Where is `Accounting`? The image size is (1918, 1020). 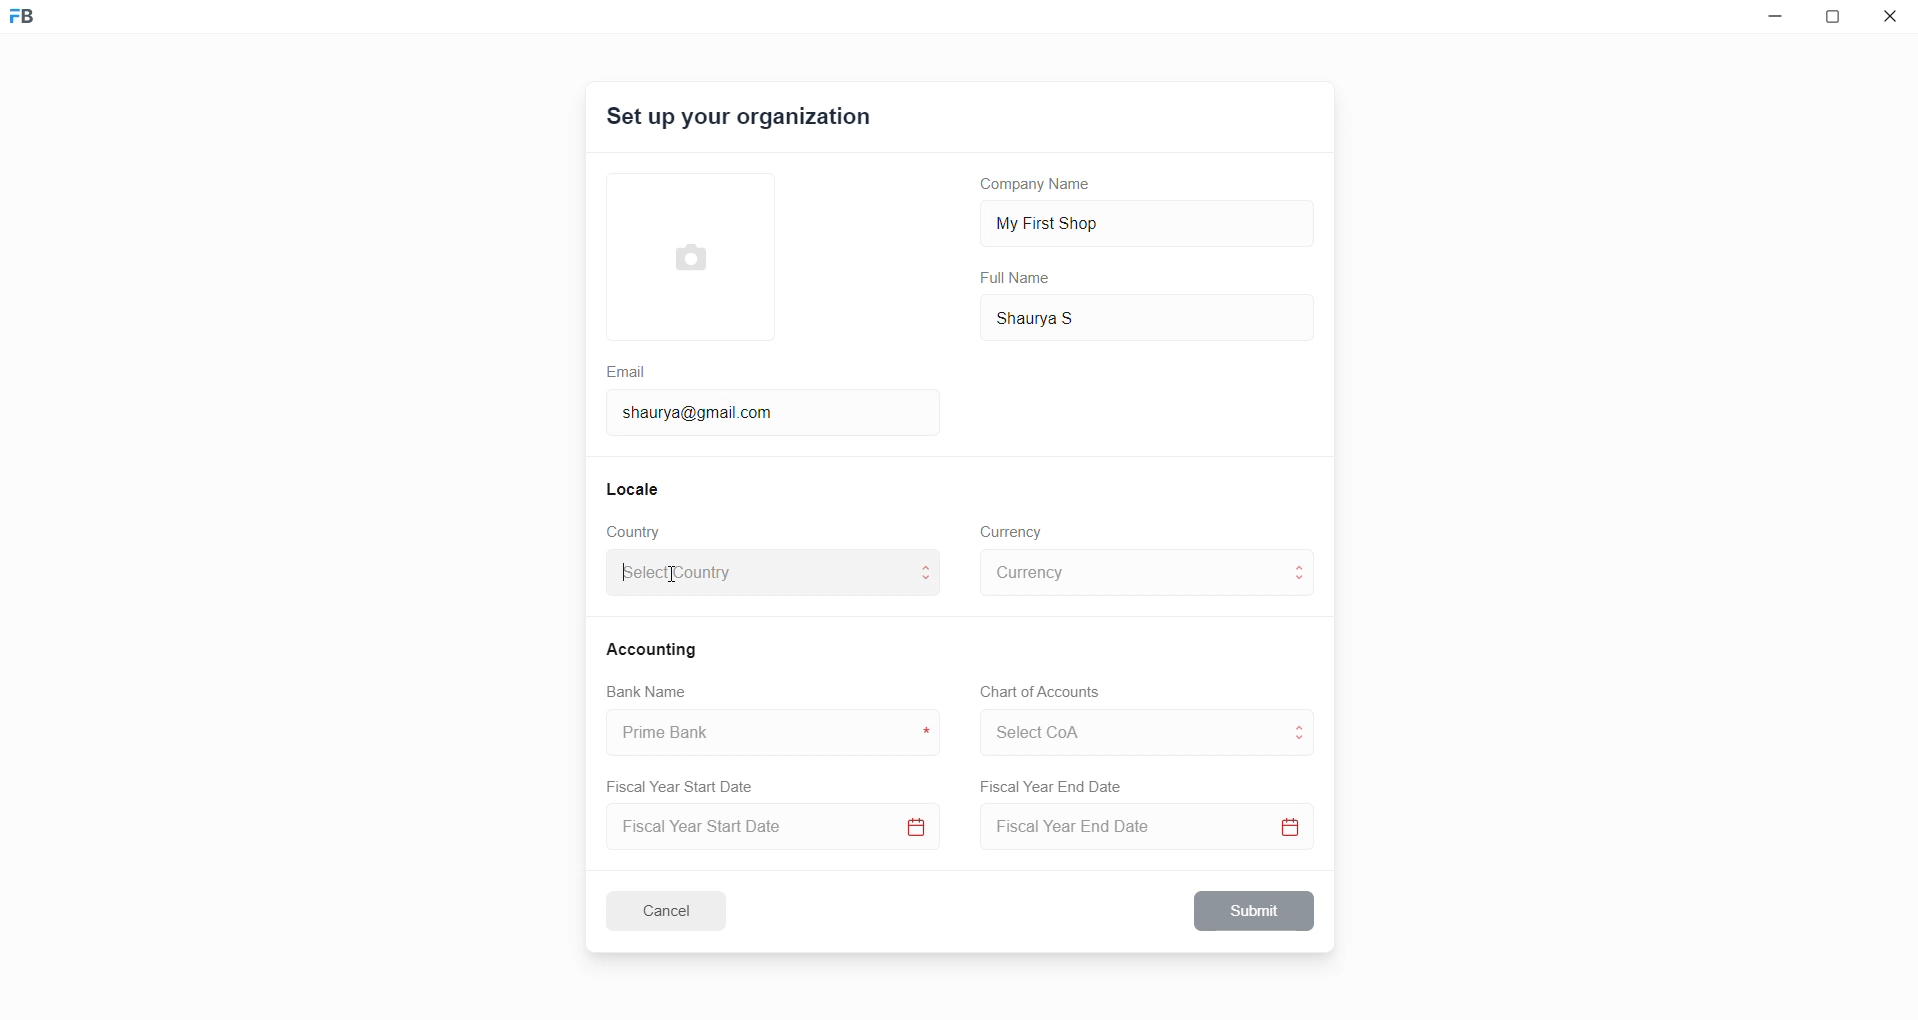
Accounting is located at coordinates (655, 648).